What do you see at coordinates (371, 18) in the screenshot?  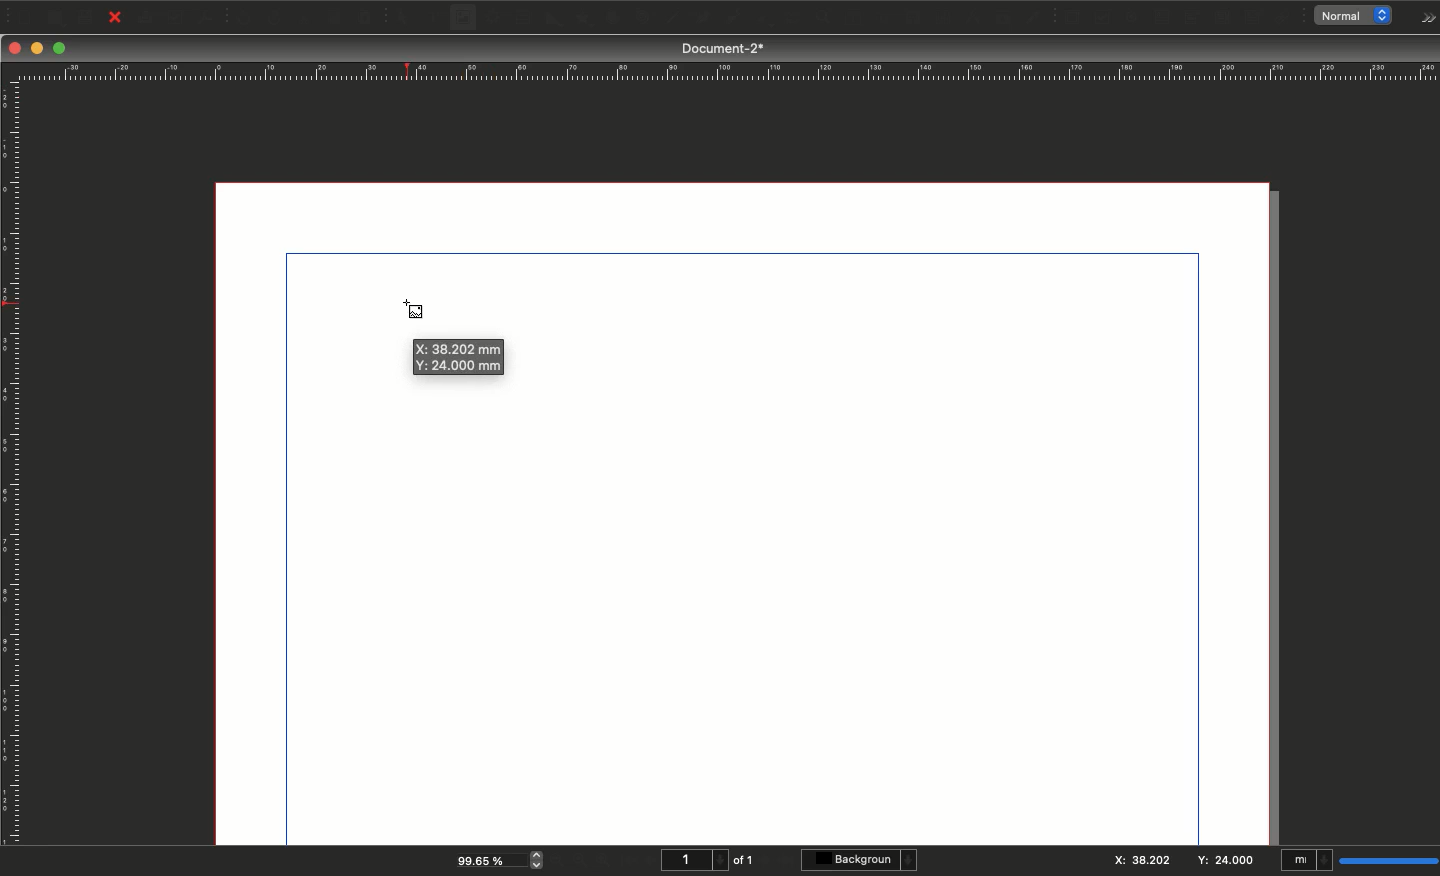 I see `Paste` at bounding box center [371, 18].